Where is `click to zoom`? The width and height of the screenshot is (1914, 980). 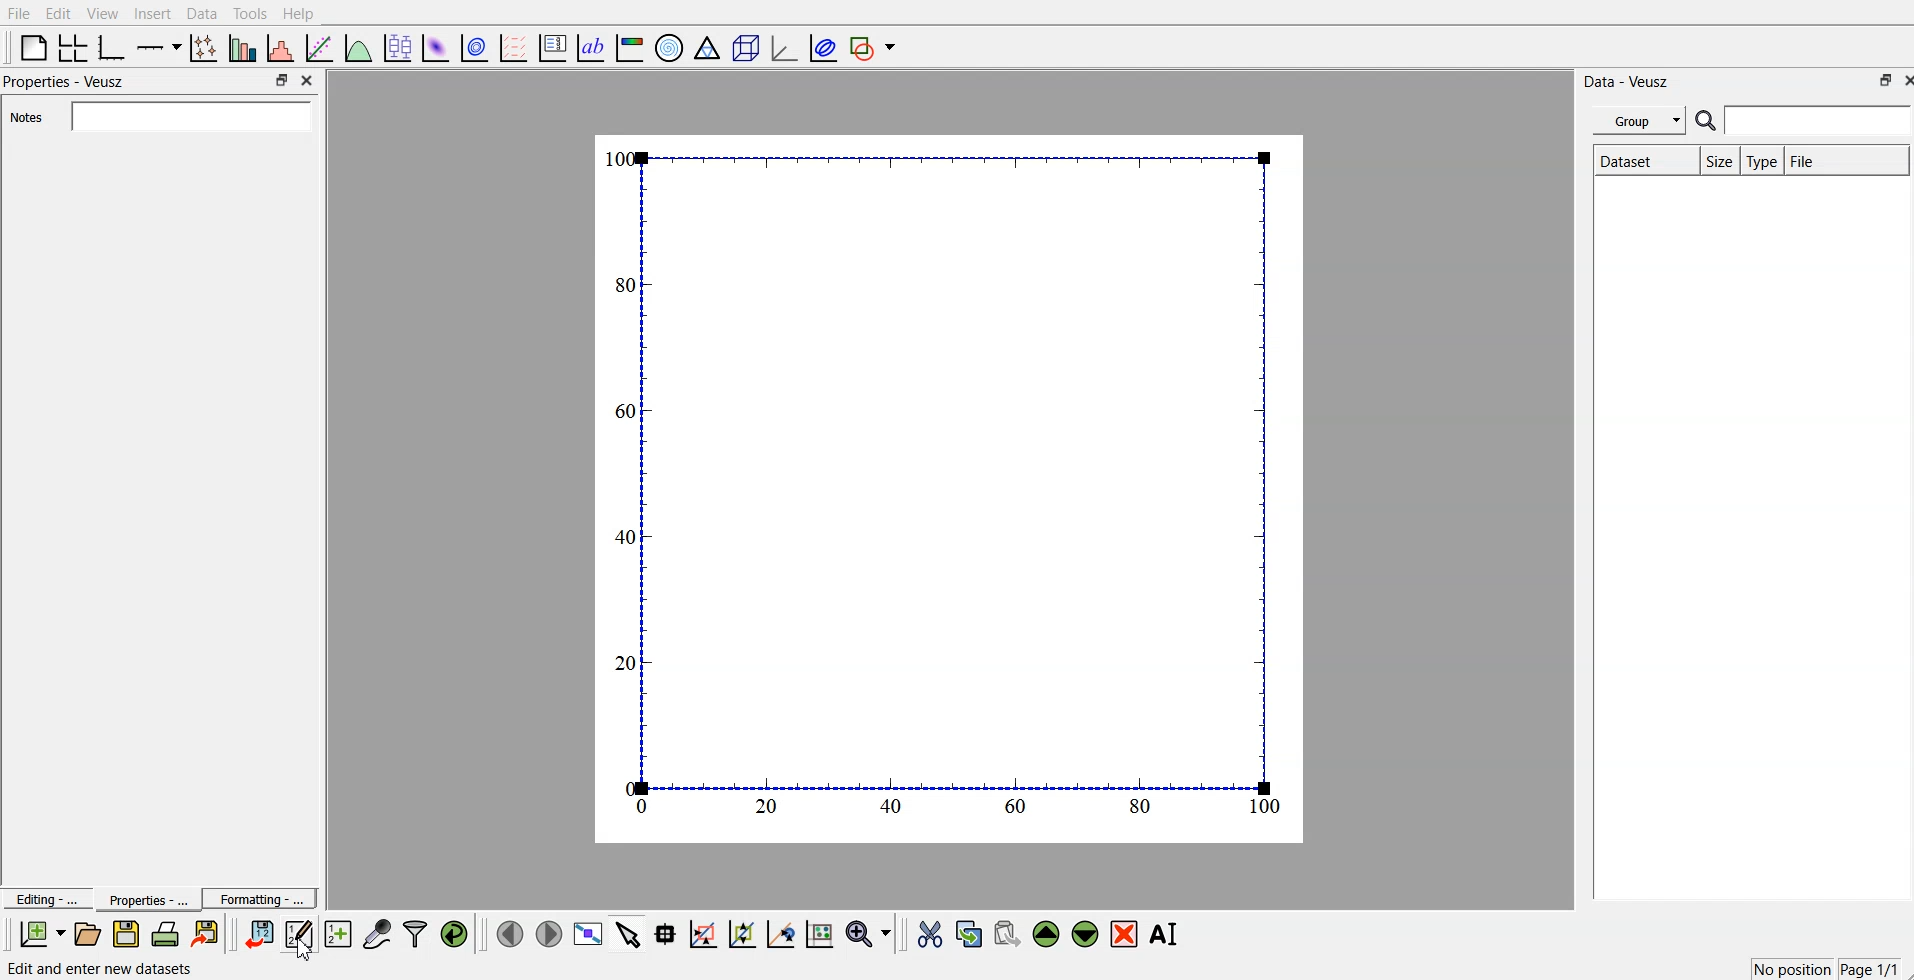 click to zoom is located at coordinates (745, 932).